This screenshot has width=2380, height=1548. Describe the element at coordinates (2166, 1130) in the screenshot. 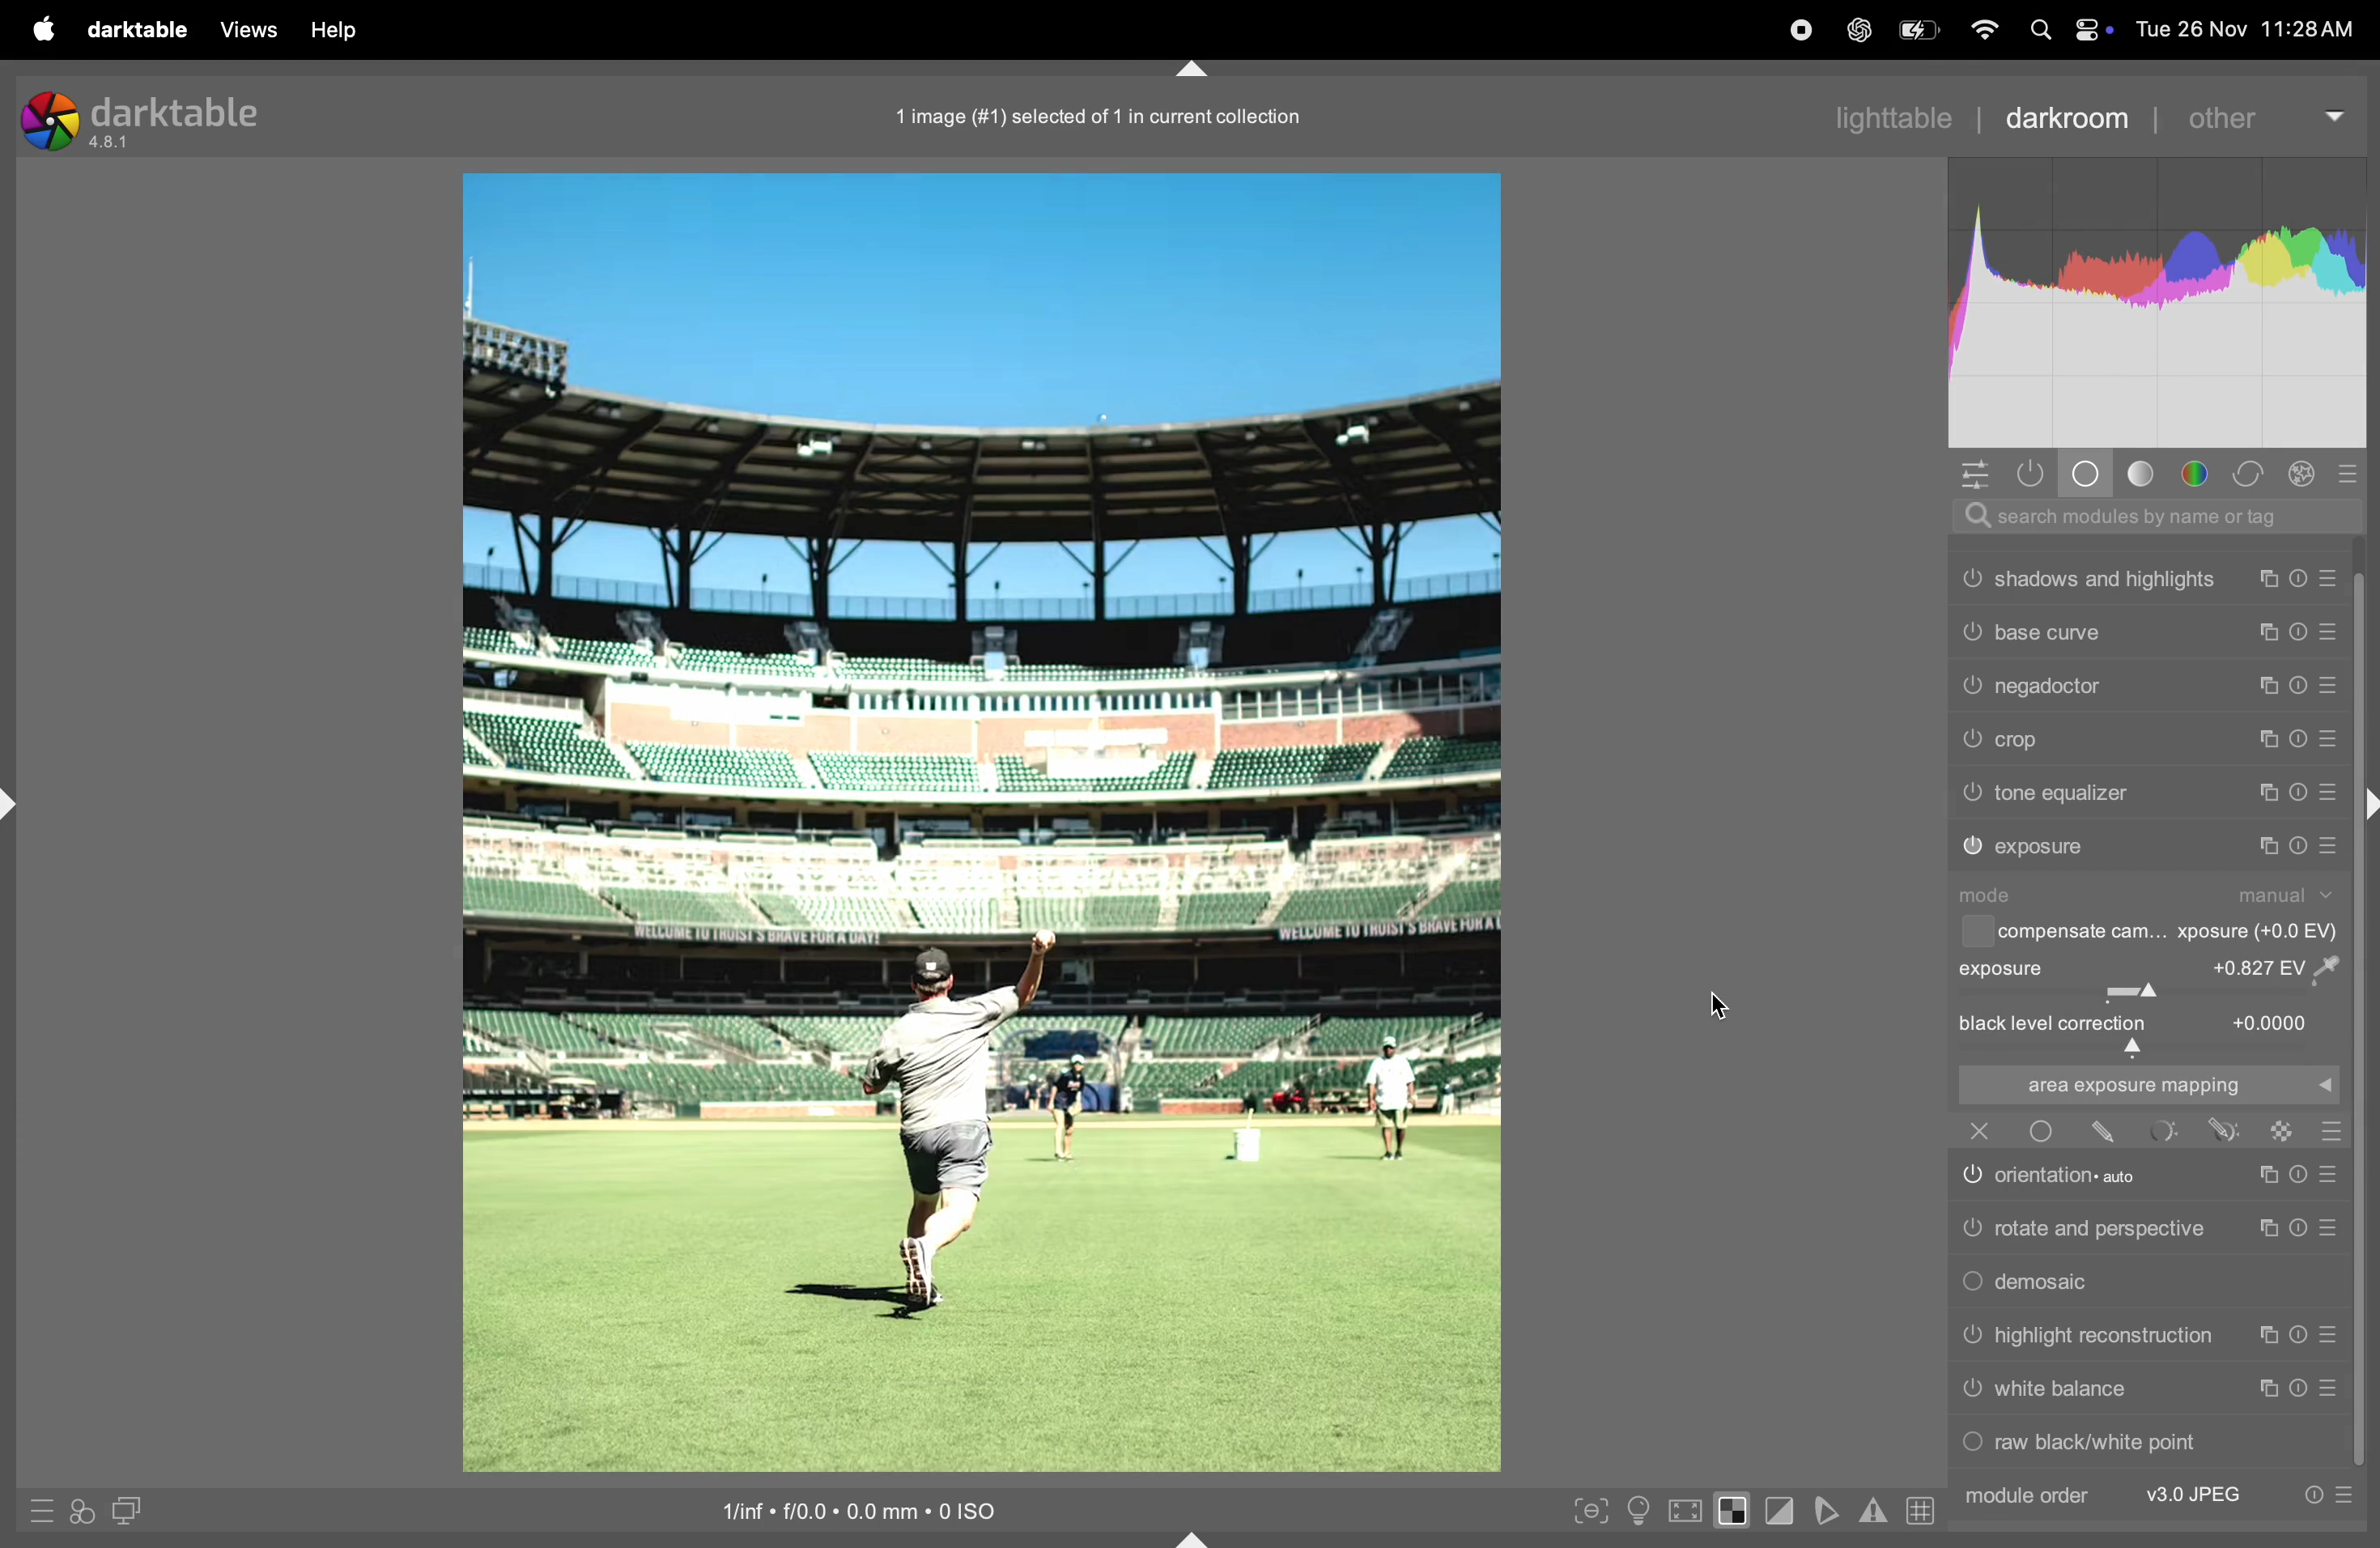

I see `tool` at that location.